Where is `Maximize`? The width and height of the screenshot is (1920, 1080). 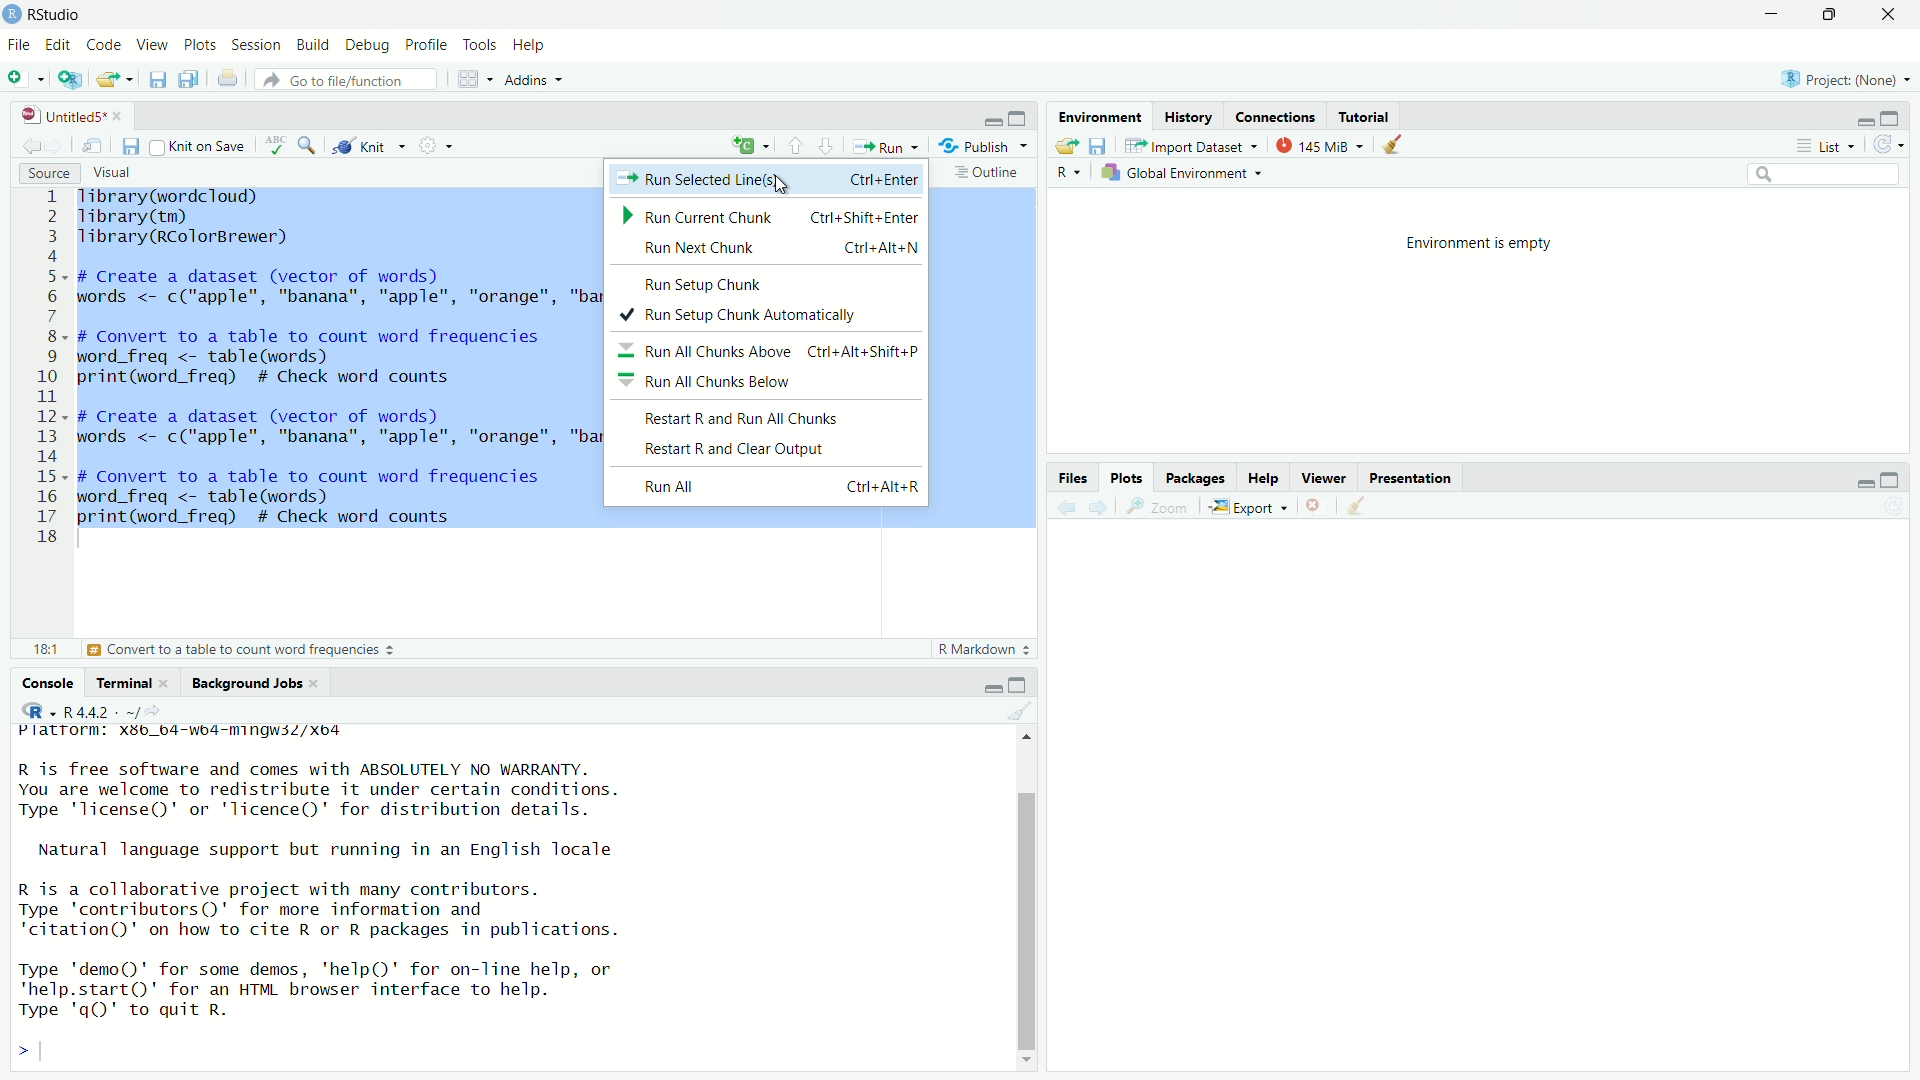 Maximize is located at coordinates (1021, 119).